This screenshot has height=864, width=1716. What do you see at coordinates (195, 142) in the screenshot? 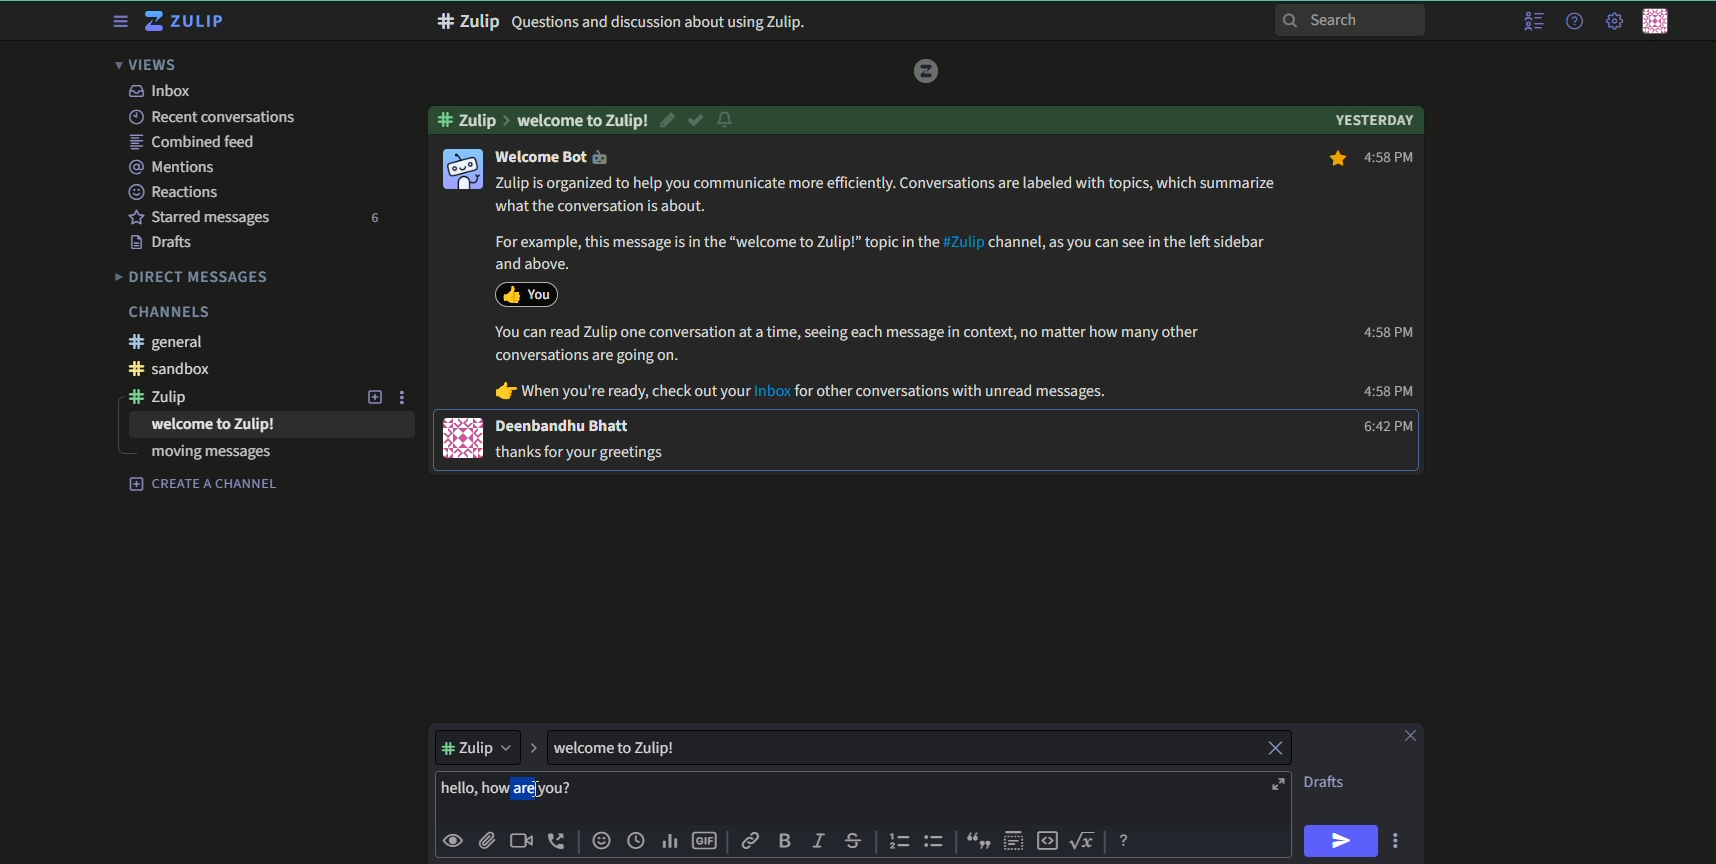
I see `combined feed` at bounding box center [195, 142].